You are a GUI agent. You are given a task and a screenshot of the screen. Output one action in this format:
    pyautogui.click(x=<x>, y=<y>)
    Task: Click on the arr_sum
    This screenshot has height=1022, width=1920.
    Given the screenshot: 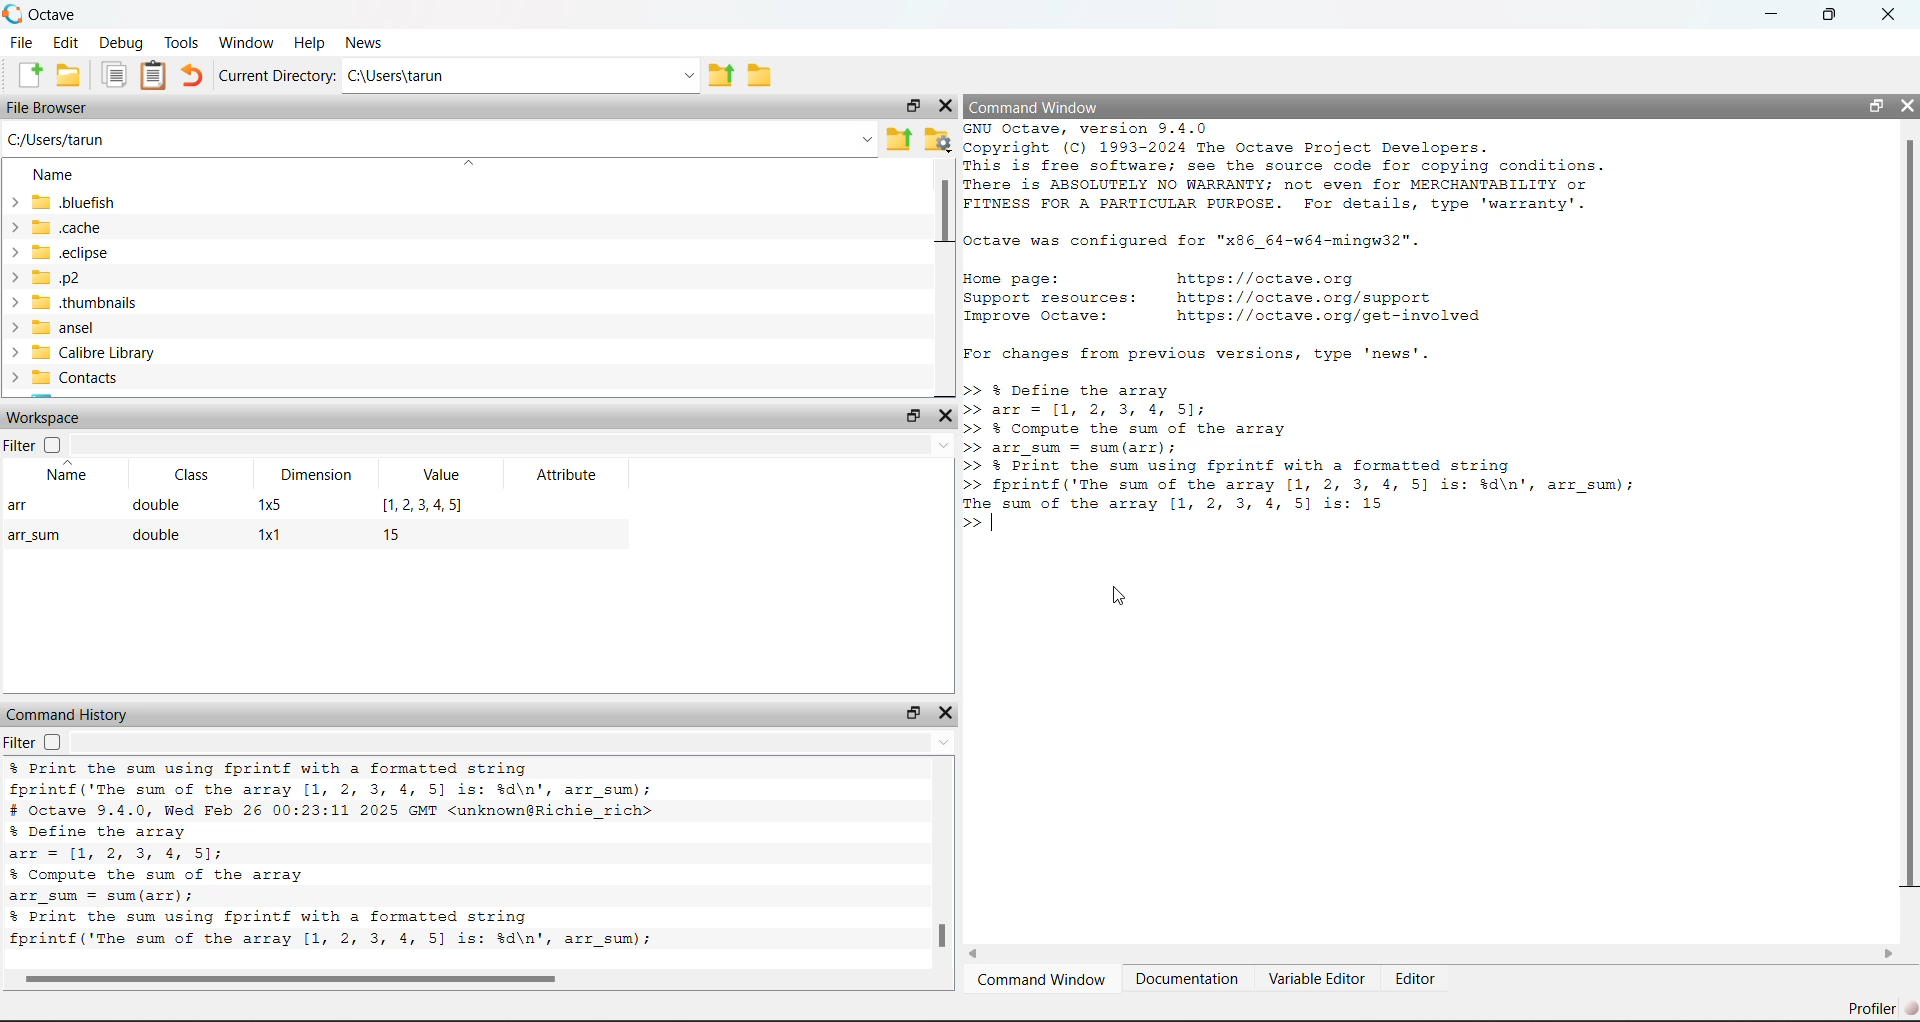 What is the action you would take?
    pyautogui.click(x=40, y=534)
    